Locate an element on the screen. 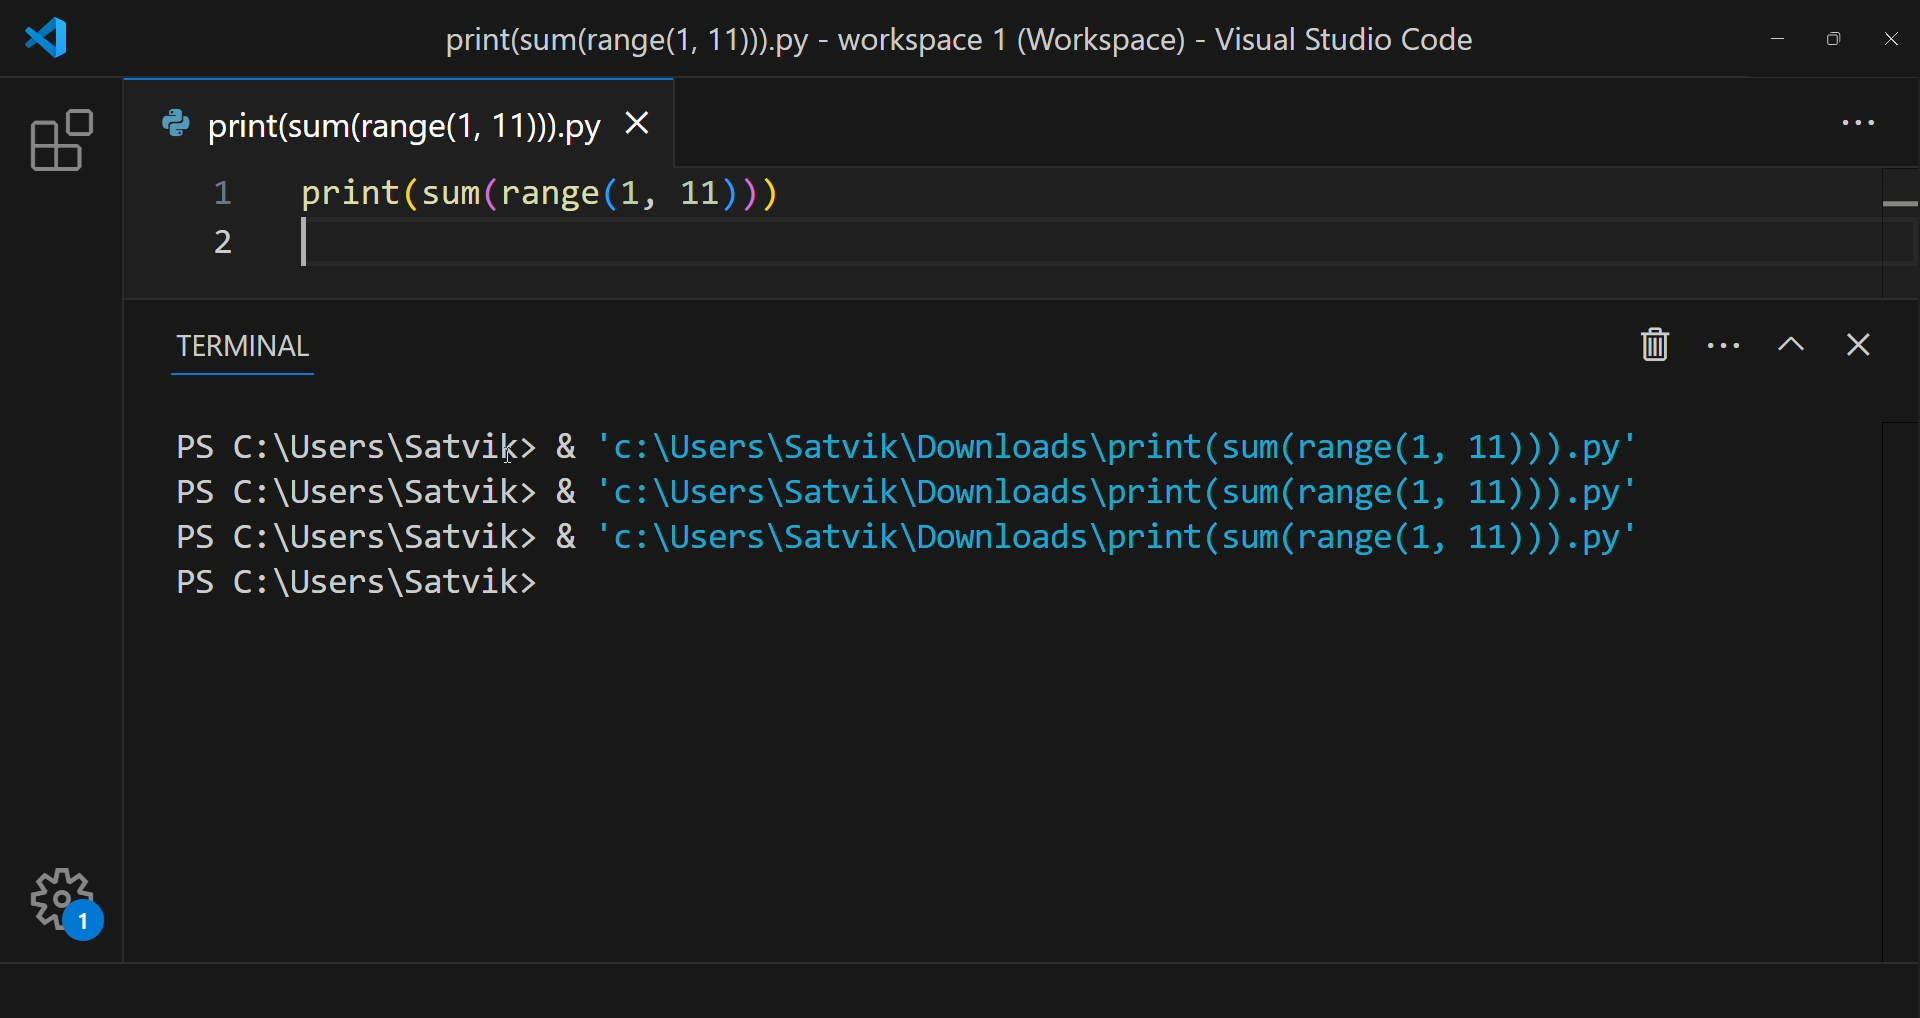 This screenshot has width=1920, height=1018. minimize is located at coordinates (1771, 39).